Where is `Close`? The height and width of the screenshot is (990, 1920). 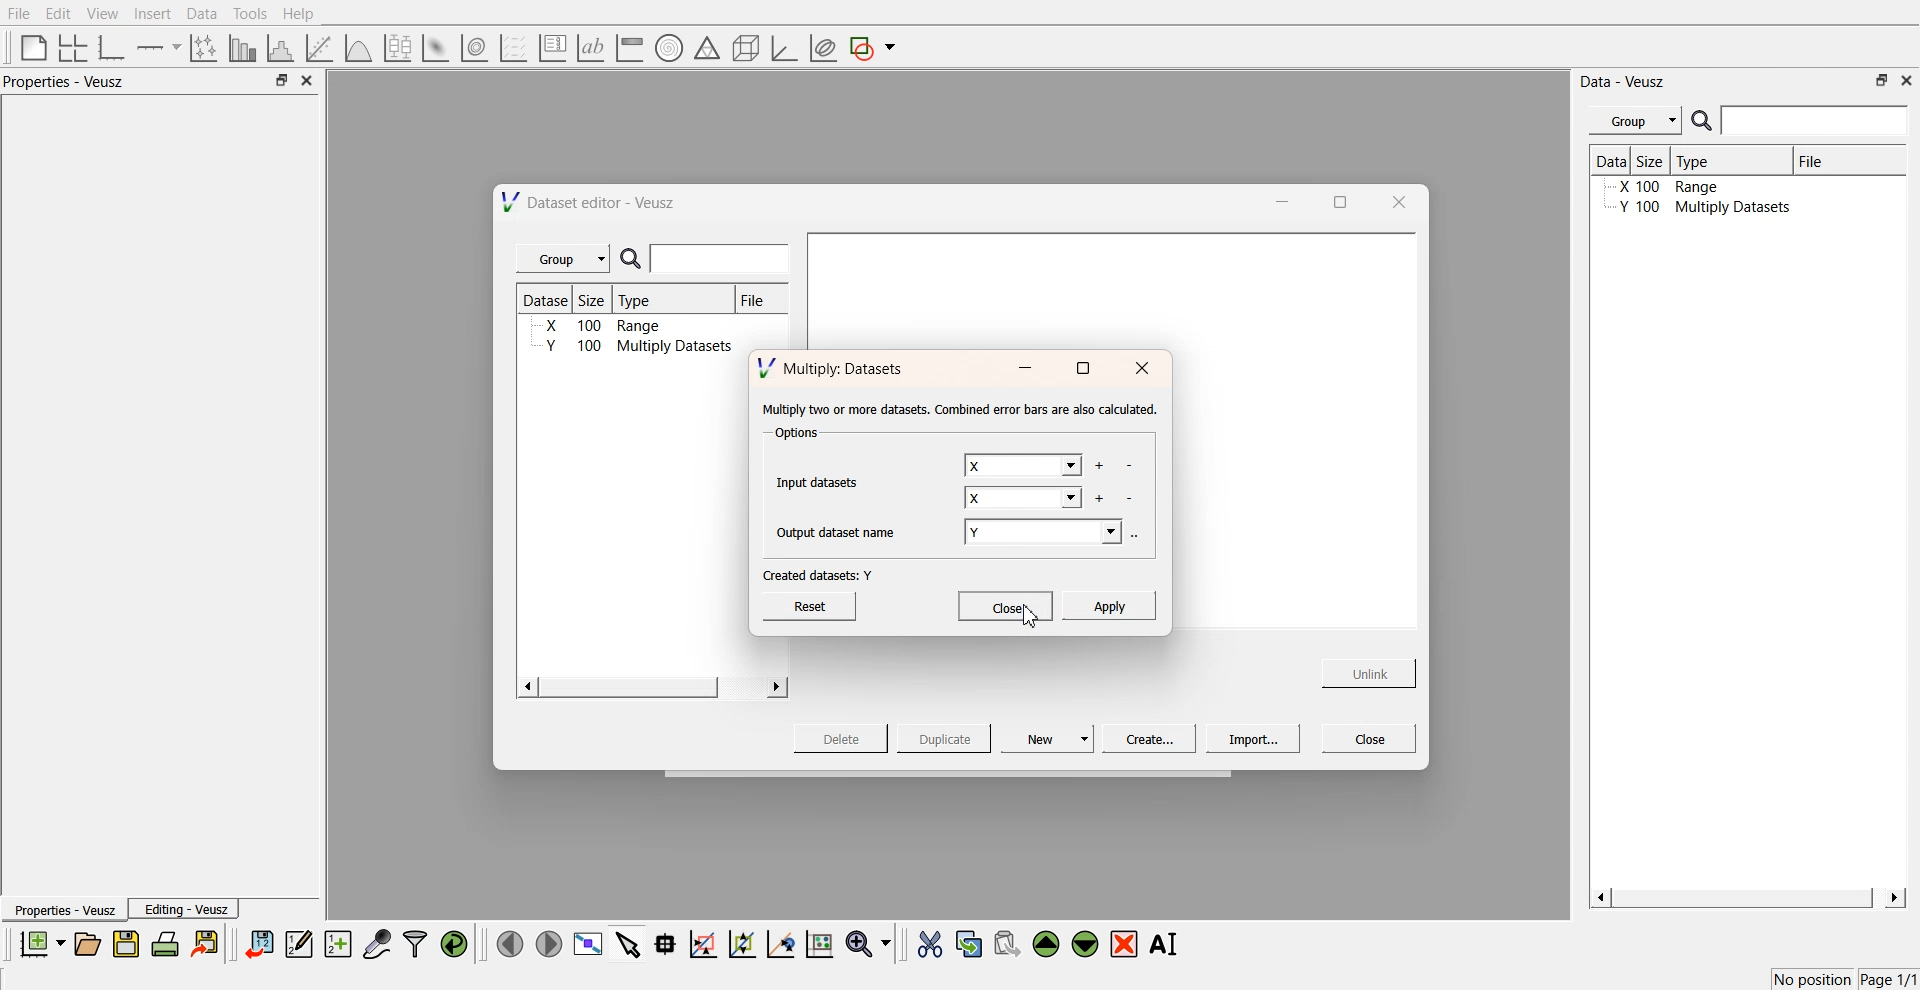 Close is located at coordinates (1370, 737).